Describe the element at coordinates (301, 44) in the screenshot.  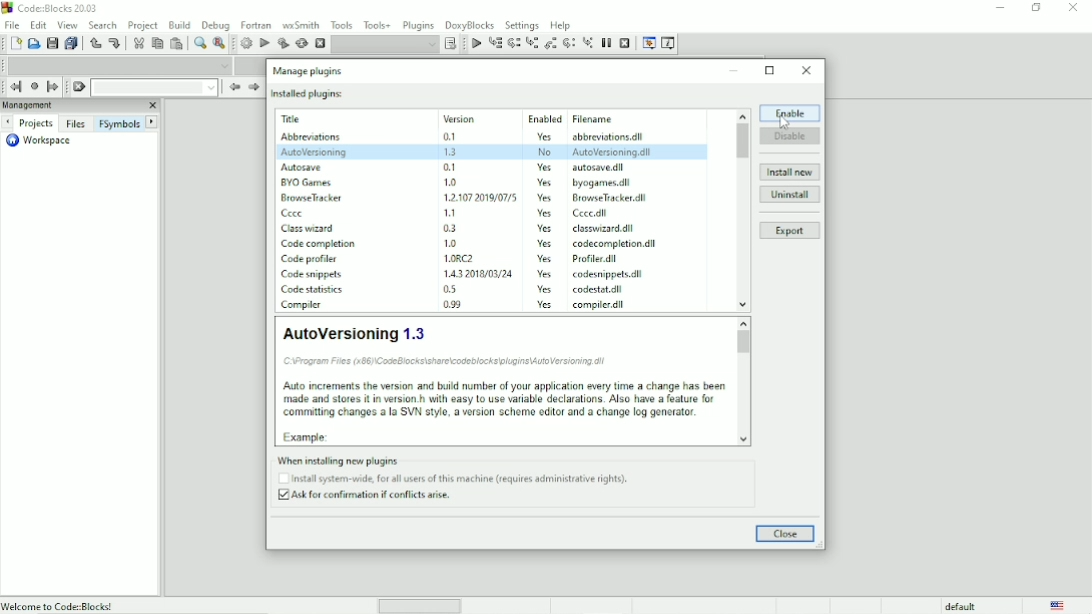
I see `Rebuild` at that location.